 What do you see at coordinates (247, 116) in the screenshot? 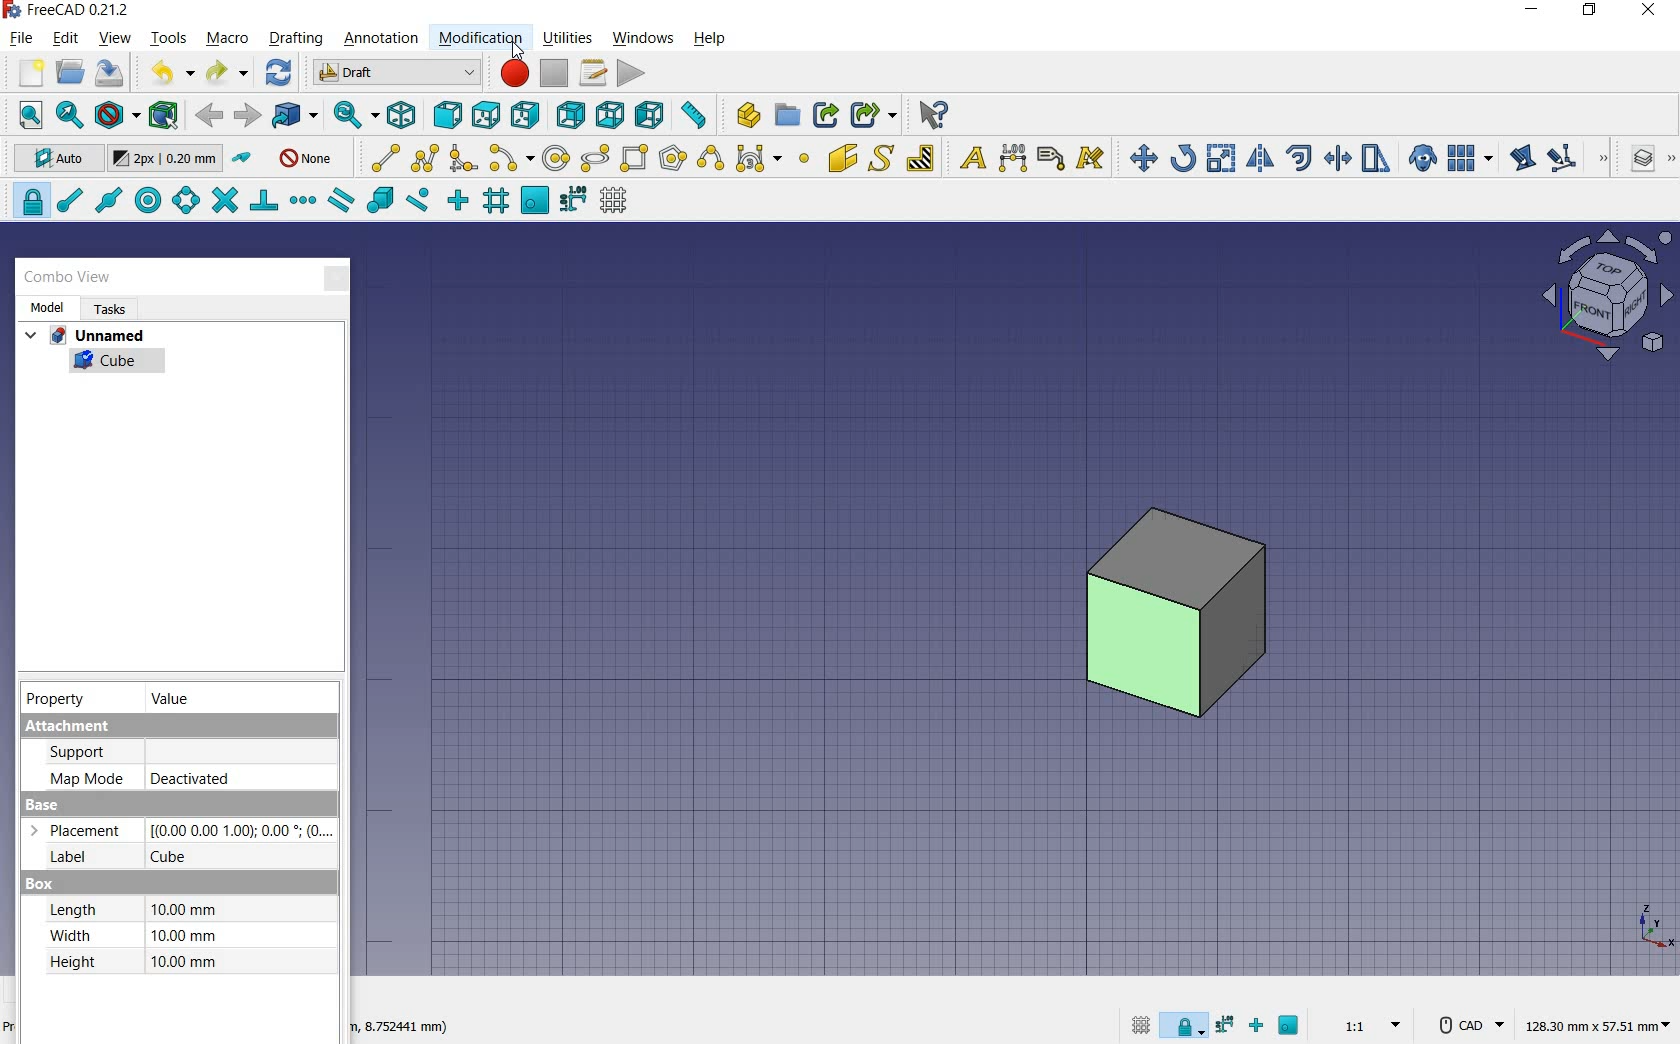
I see `forward` at bounding box center [247, 116].